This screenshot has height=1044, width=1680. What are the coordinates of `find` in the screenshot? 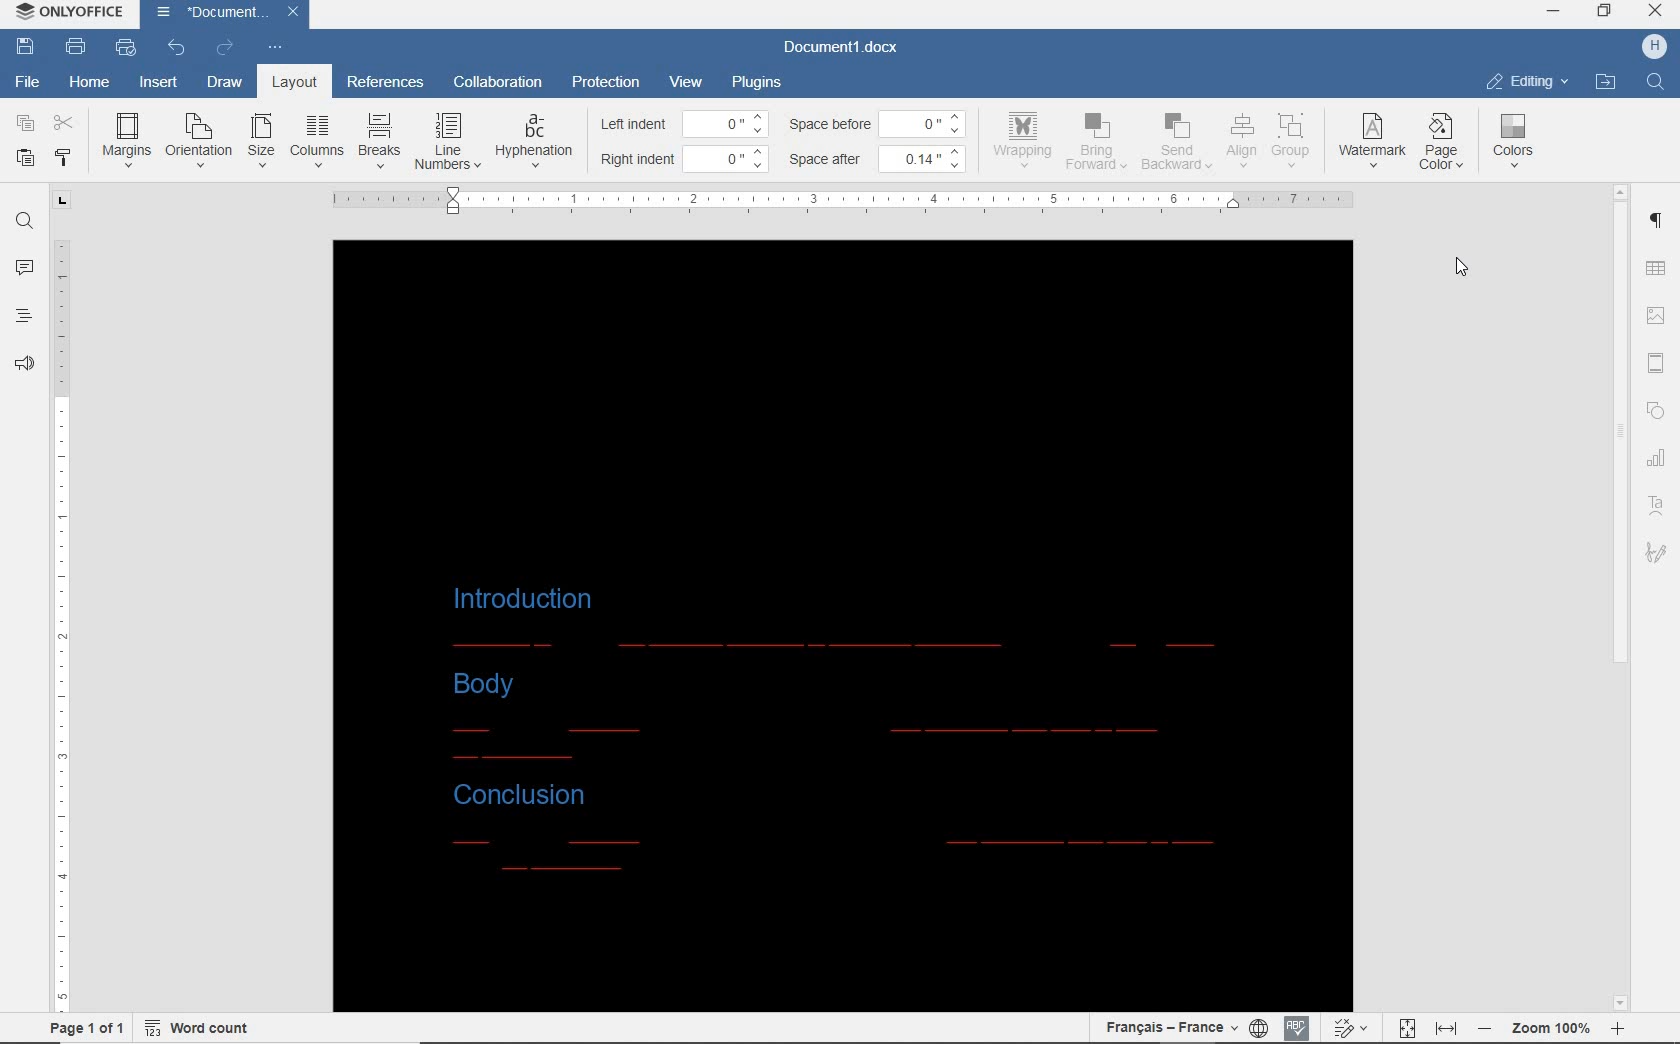 It's located at (24, 223).